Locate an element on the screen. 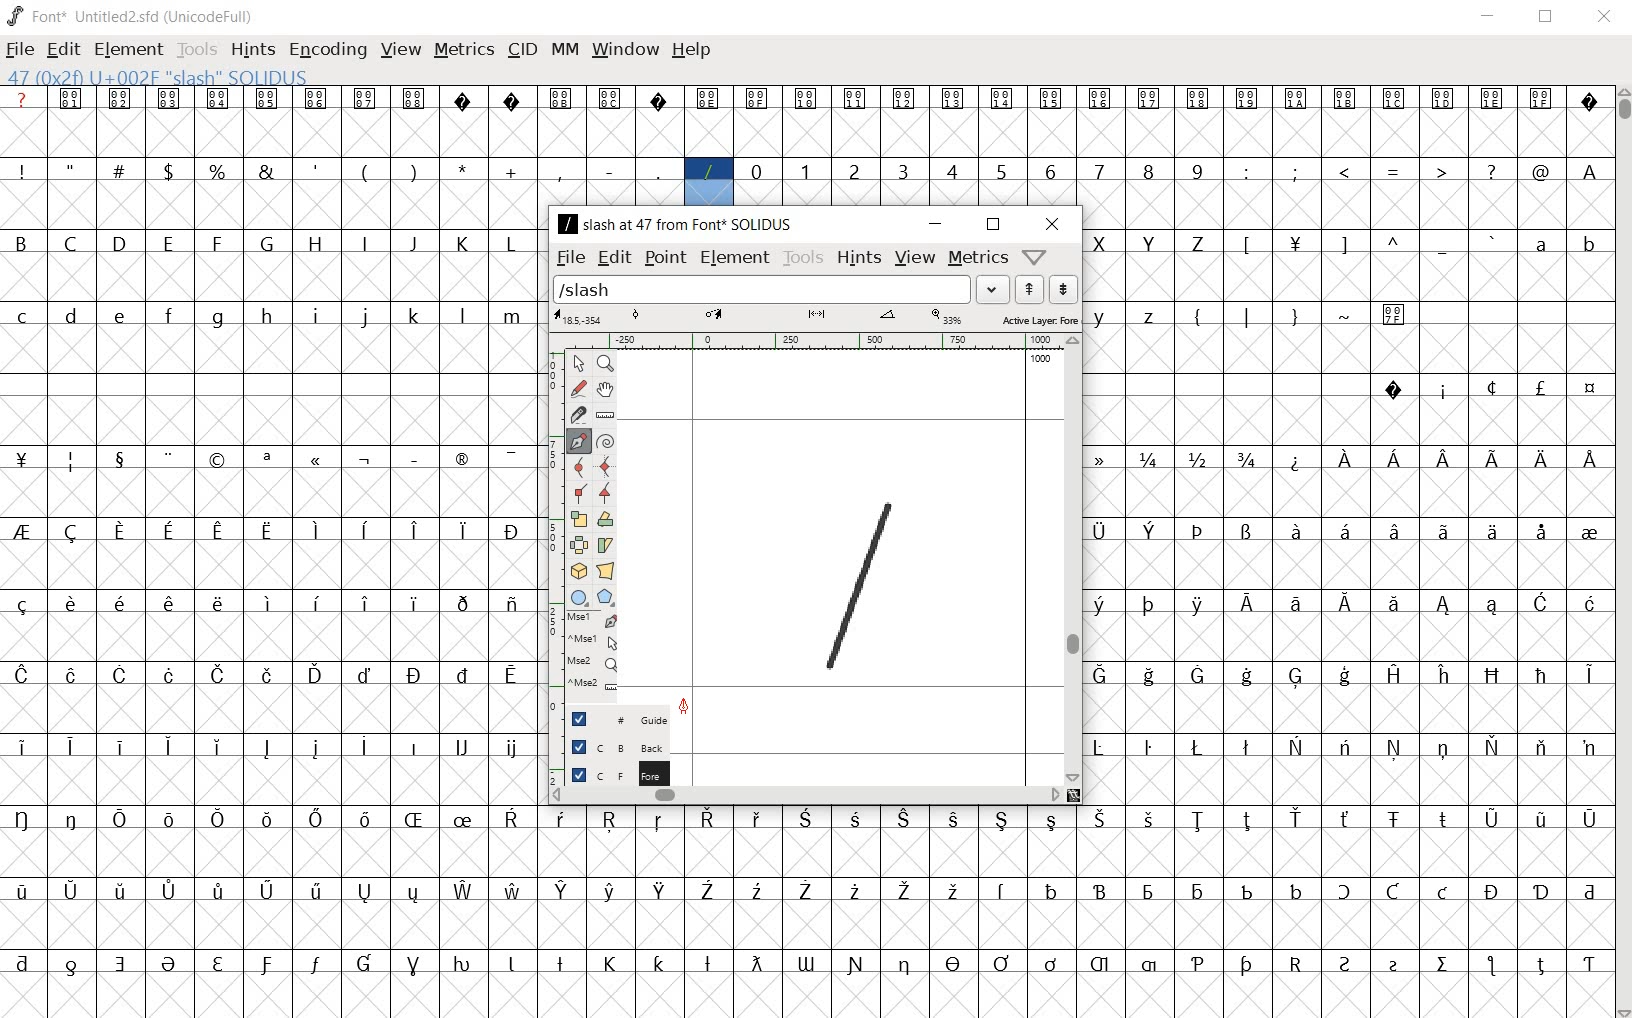  Magnify is located at coordinates (604, 364).